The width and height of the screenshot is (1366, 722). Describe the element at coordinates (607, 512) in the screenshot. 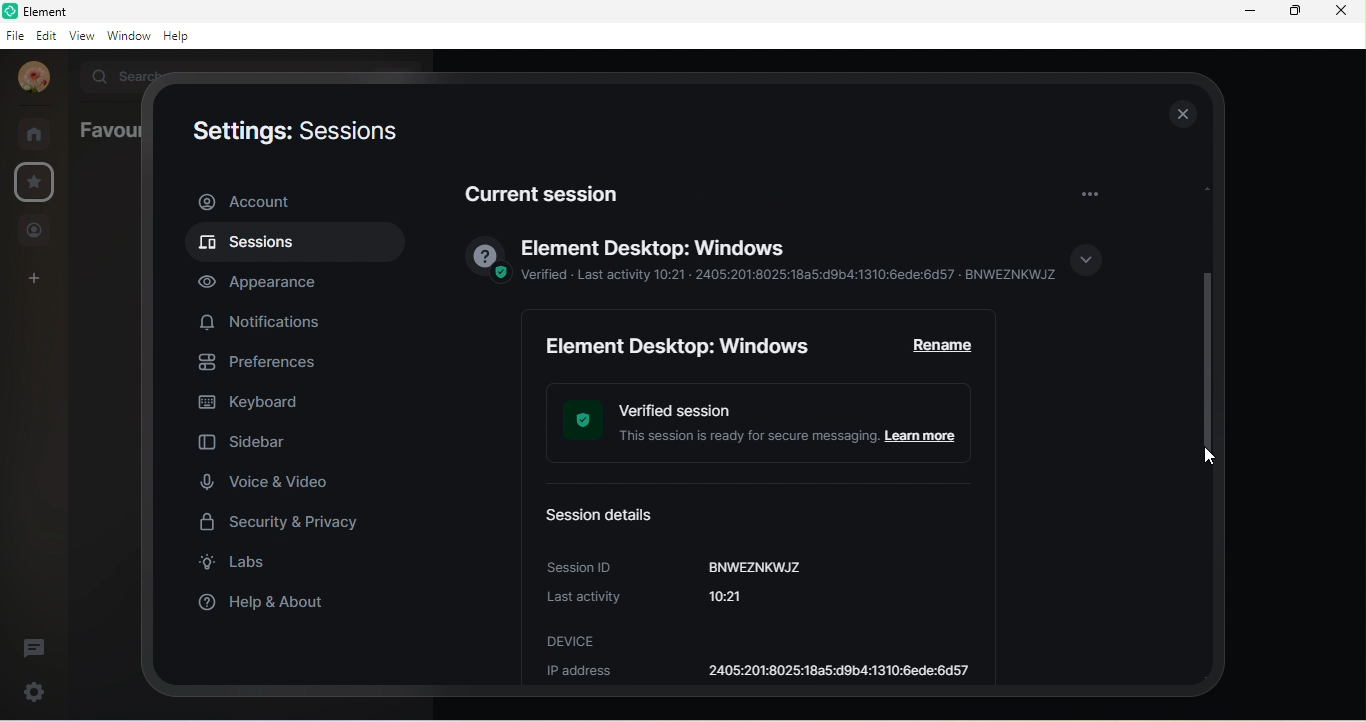

I see `session details` at that location.